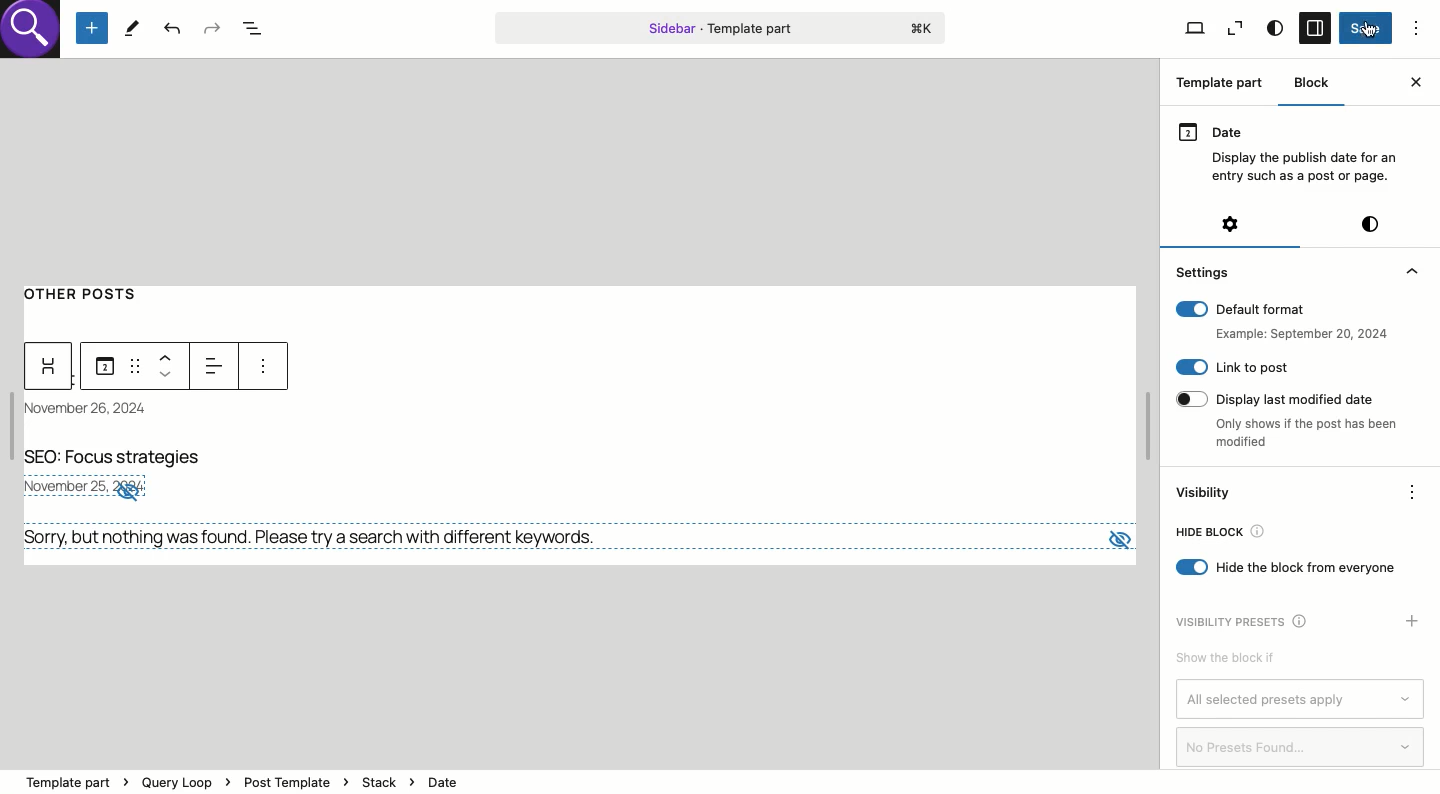  I want to click on no visibility, so click(129, 492).